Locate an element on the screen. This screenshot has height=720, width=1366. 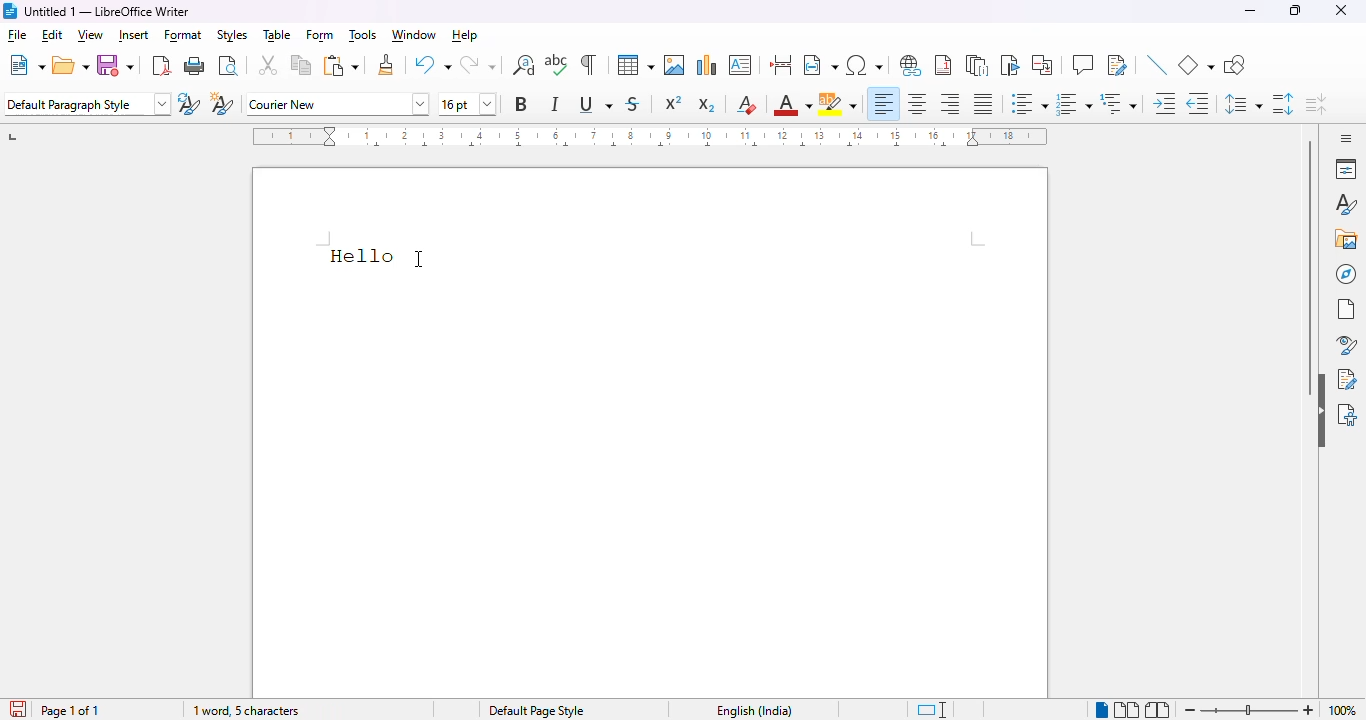
increase paragraph spacing is located at coordinates (1282, 104).